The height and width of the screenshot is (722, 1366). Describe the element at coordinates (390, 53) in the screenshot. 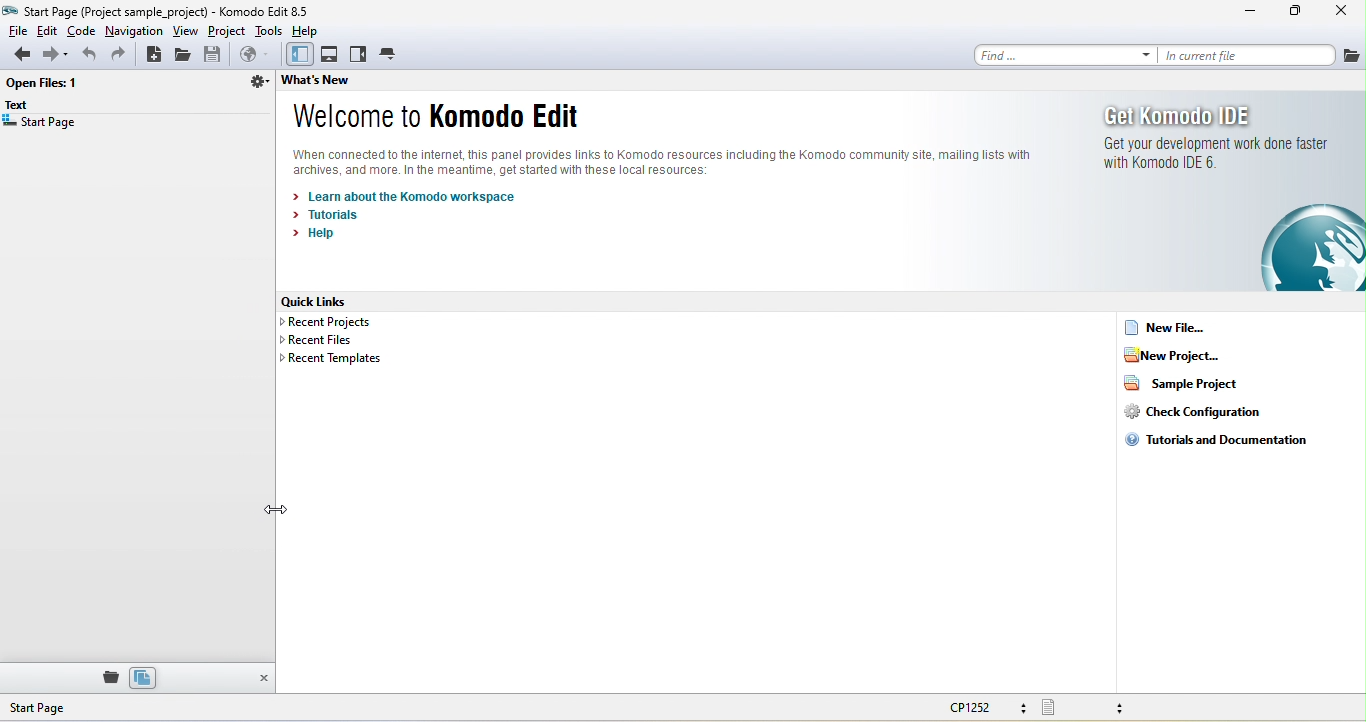

I see `tab` at that location.